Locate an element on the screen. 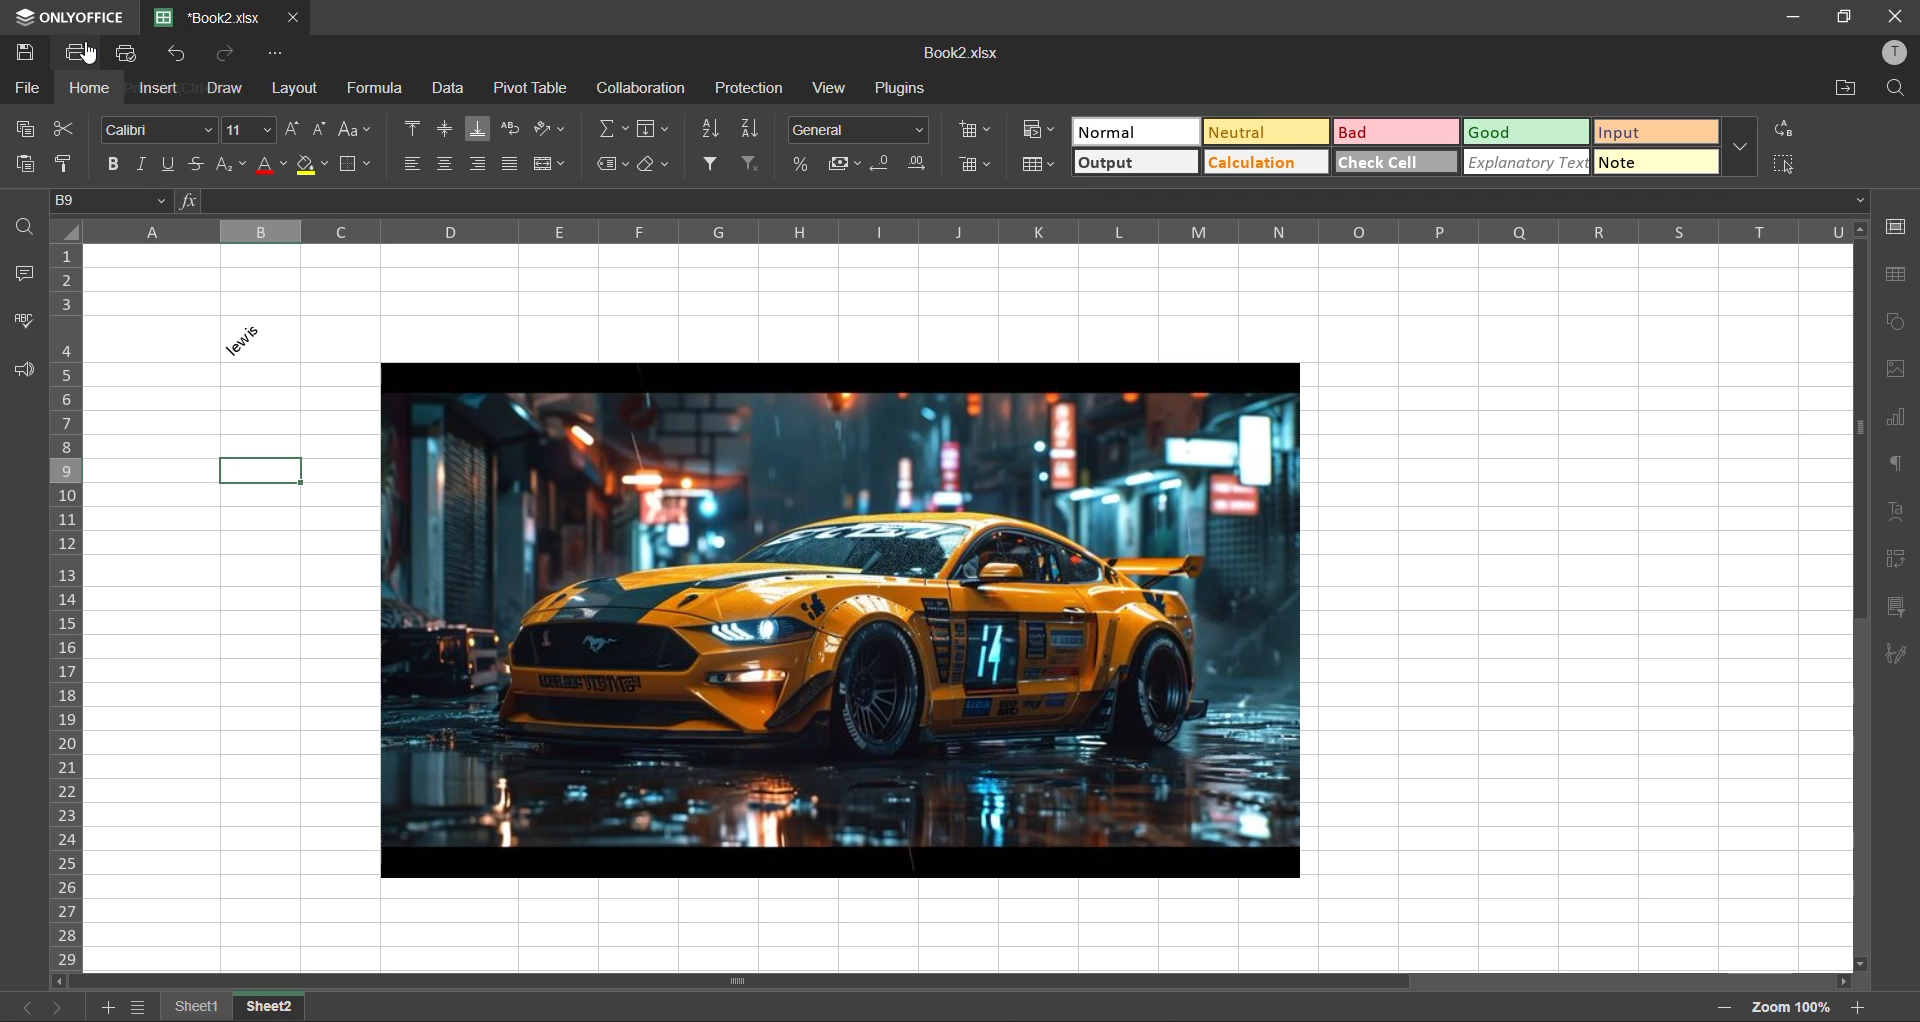  paste is located at coordinates (25, 163).